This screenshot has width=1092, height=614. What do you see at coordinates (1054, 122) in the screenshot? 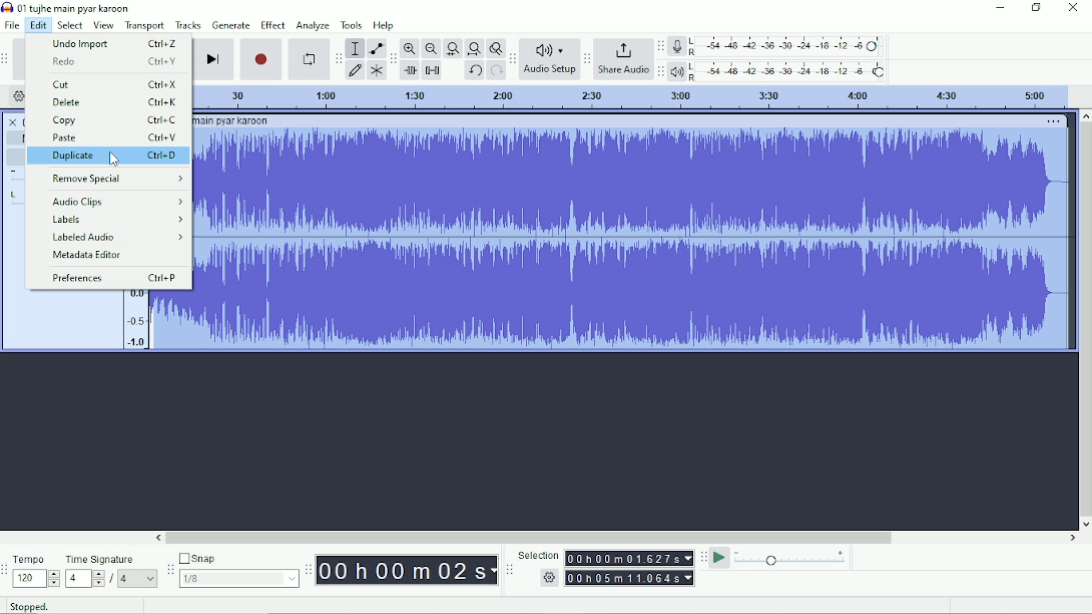
I see `More options` at bounding box center [1054, 122].